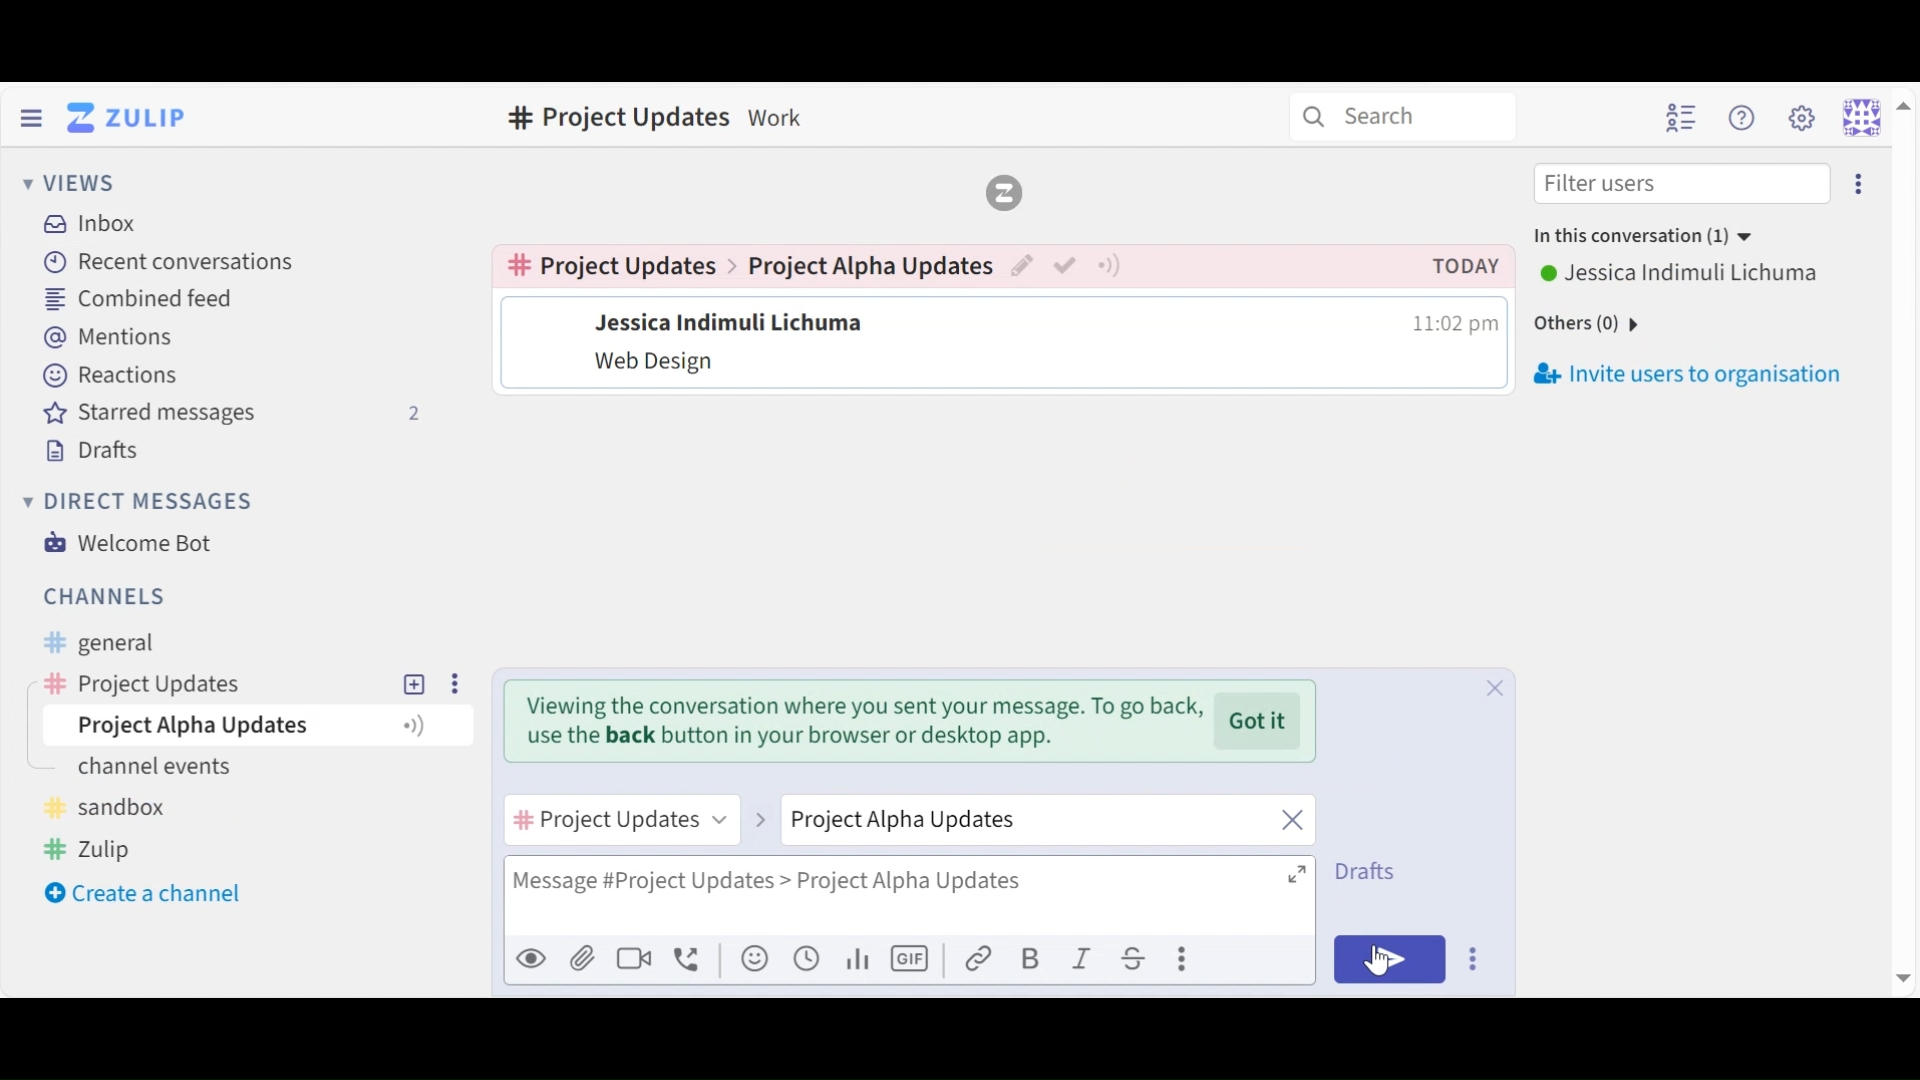 This screenshot has height=1080, width=1920. I want to click on Time, so click(1457, 323).